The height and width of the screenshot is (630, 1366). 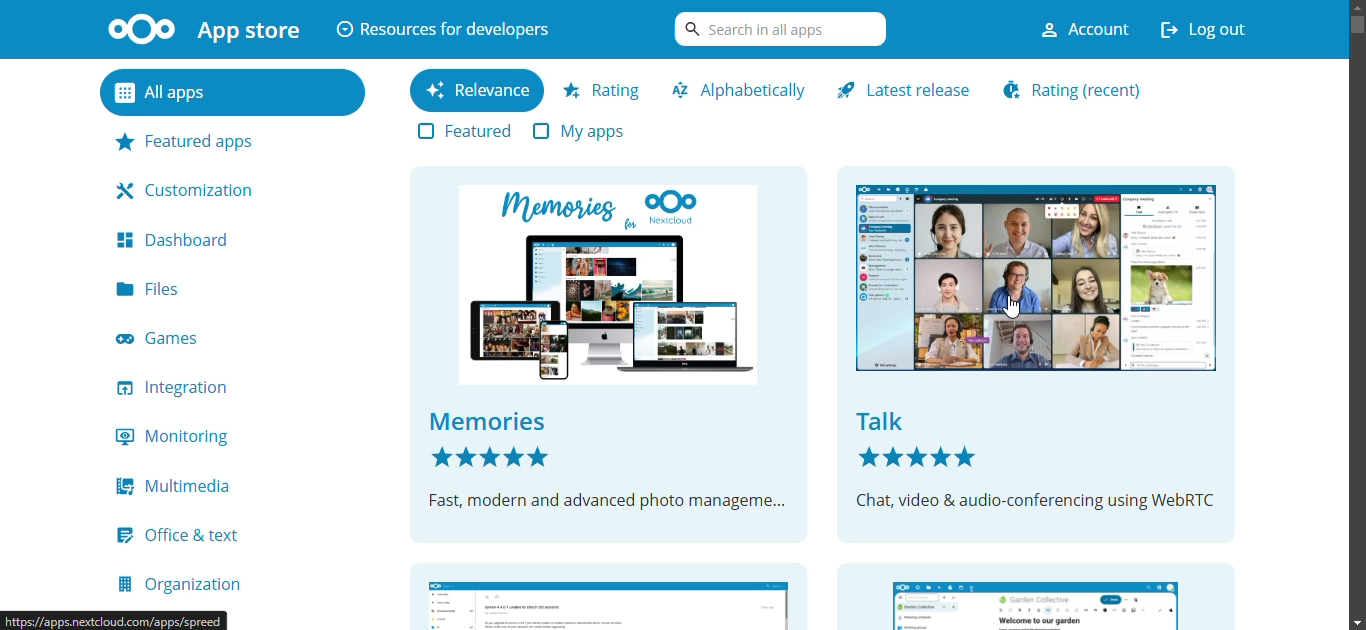 What do you see at coordinates (202, 29) in the screenshot?
I see `app store` at bounding box center [202, 29].